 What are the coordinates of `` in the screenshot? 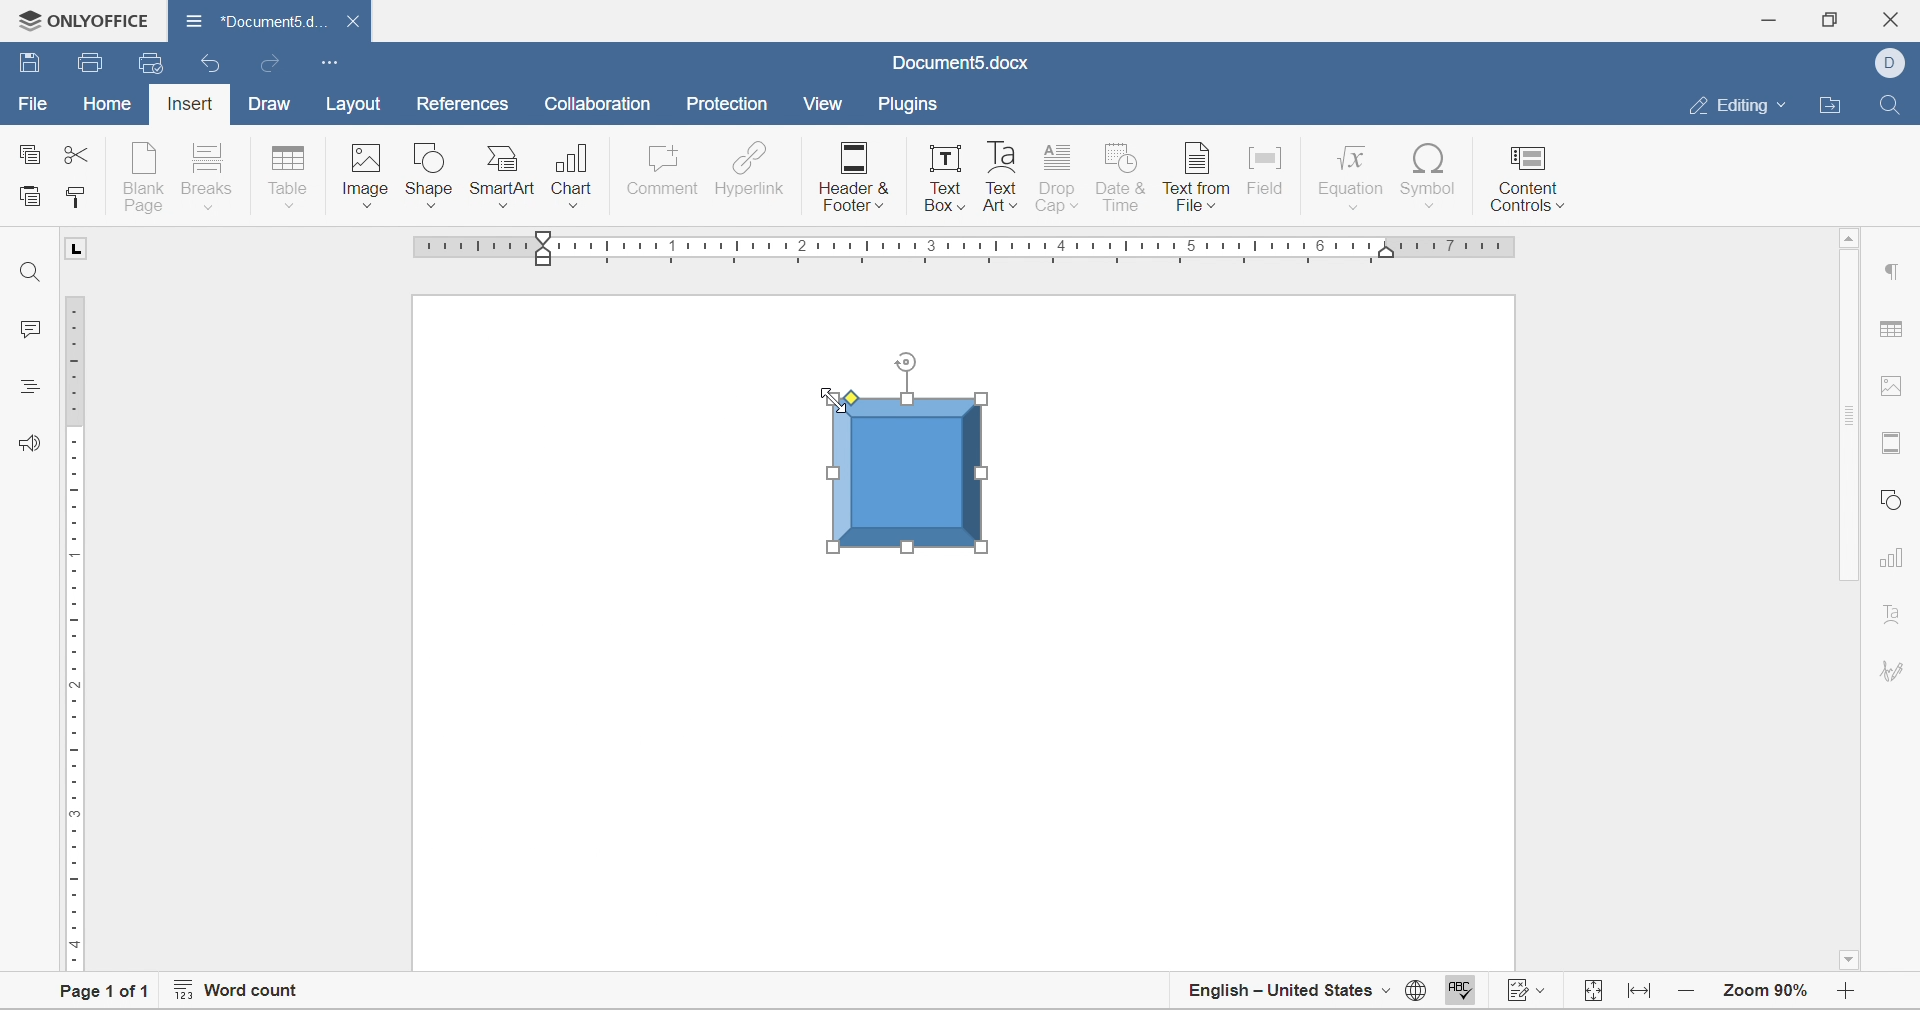 It's located at (504, 208).